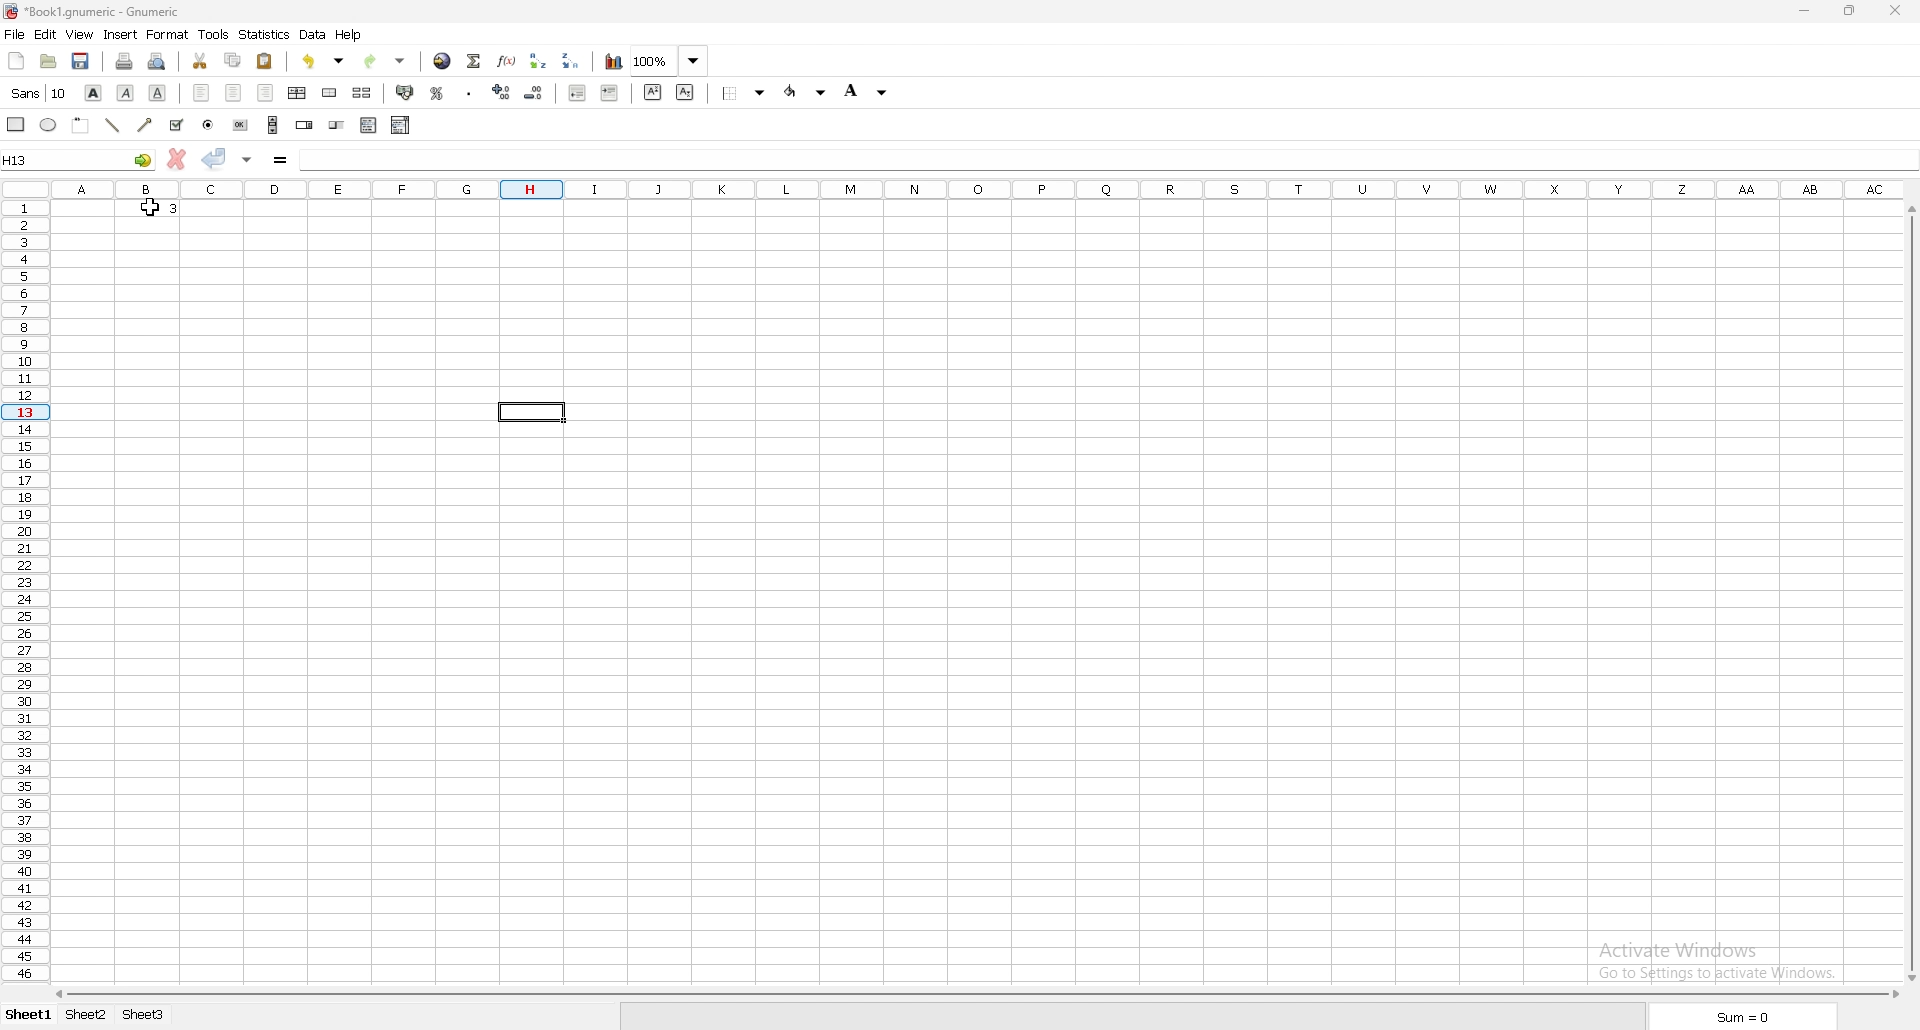  What do you see at coordinates (95, 92) in the screenshot?
I see `bold` at bounding box center [95, 92].